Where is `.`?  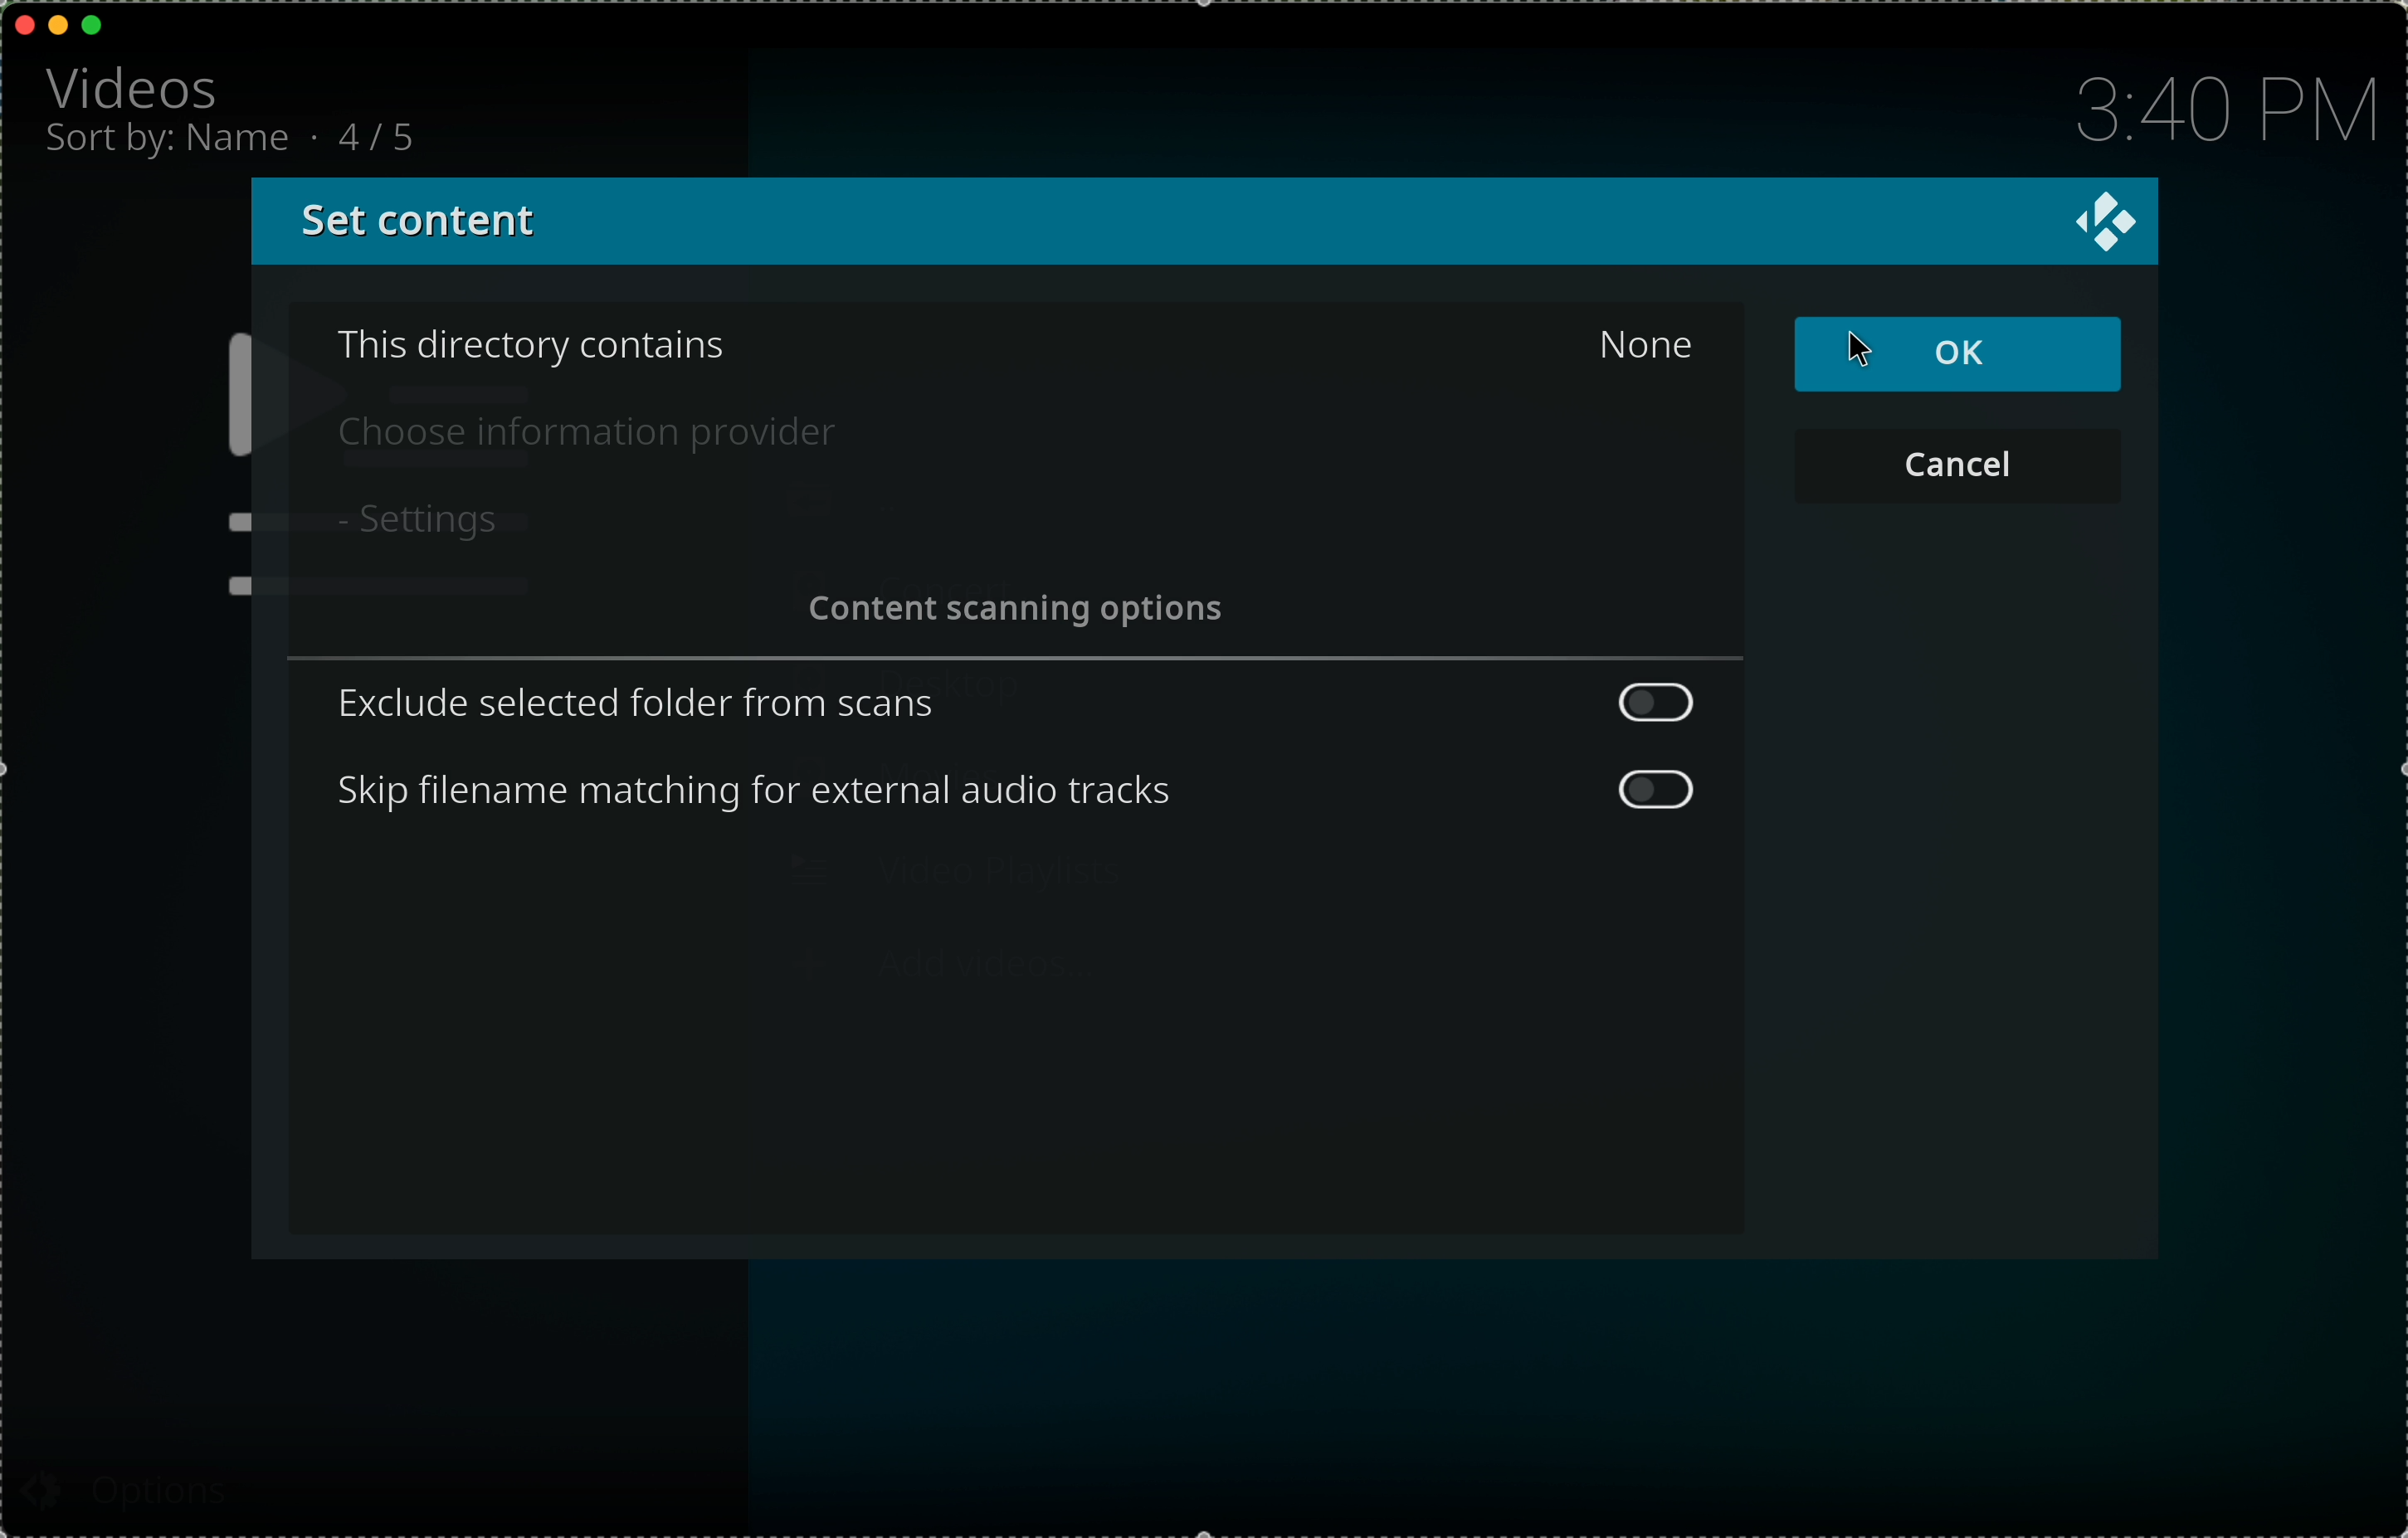
. is located at coordinates (320, 136).